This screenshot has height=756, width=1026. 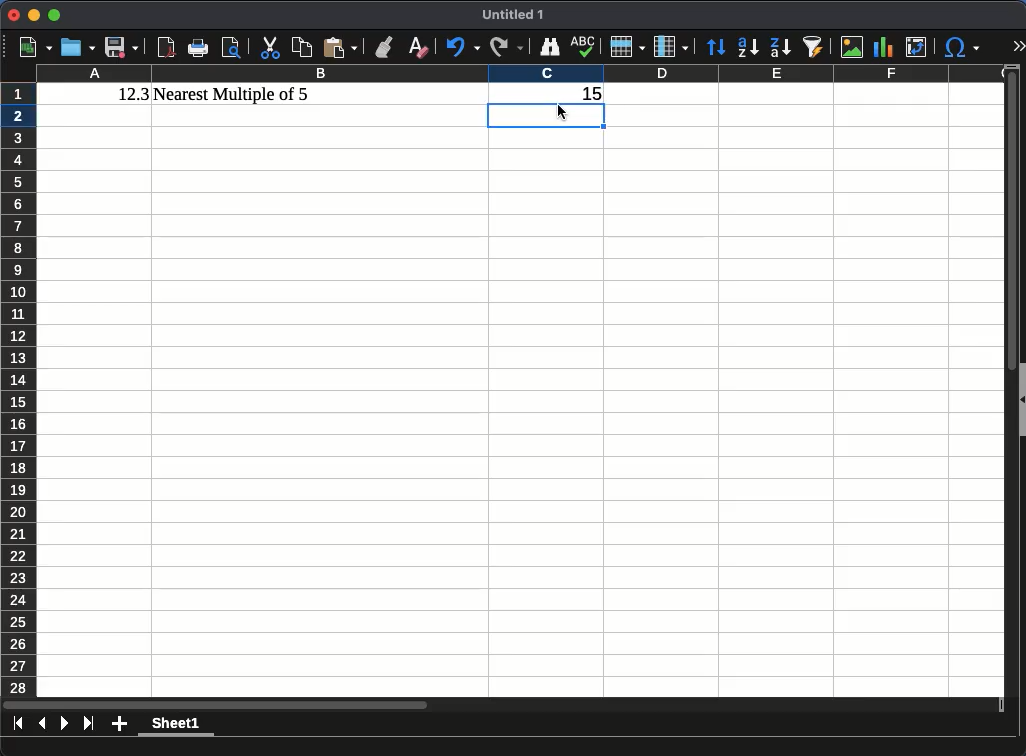 I want to click on paste, so click(x=340, y=47).